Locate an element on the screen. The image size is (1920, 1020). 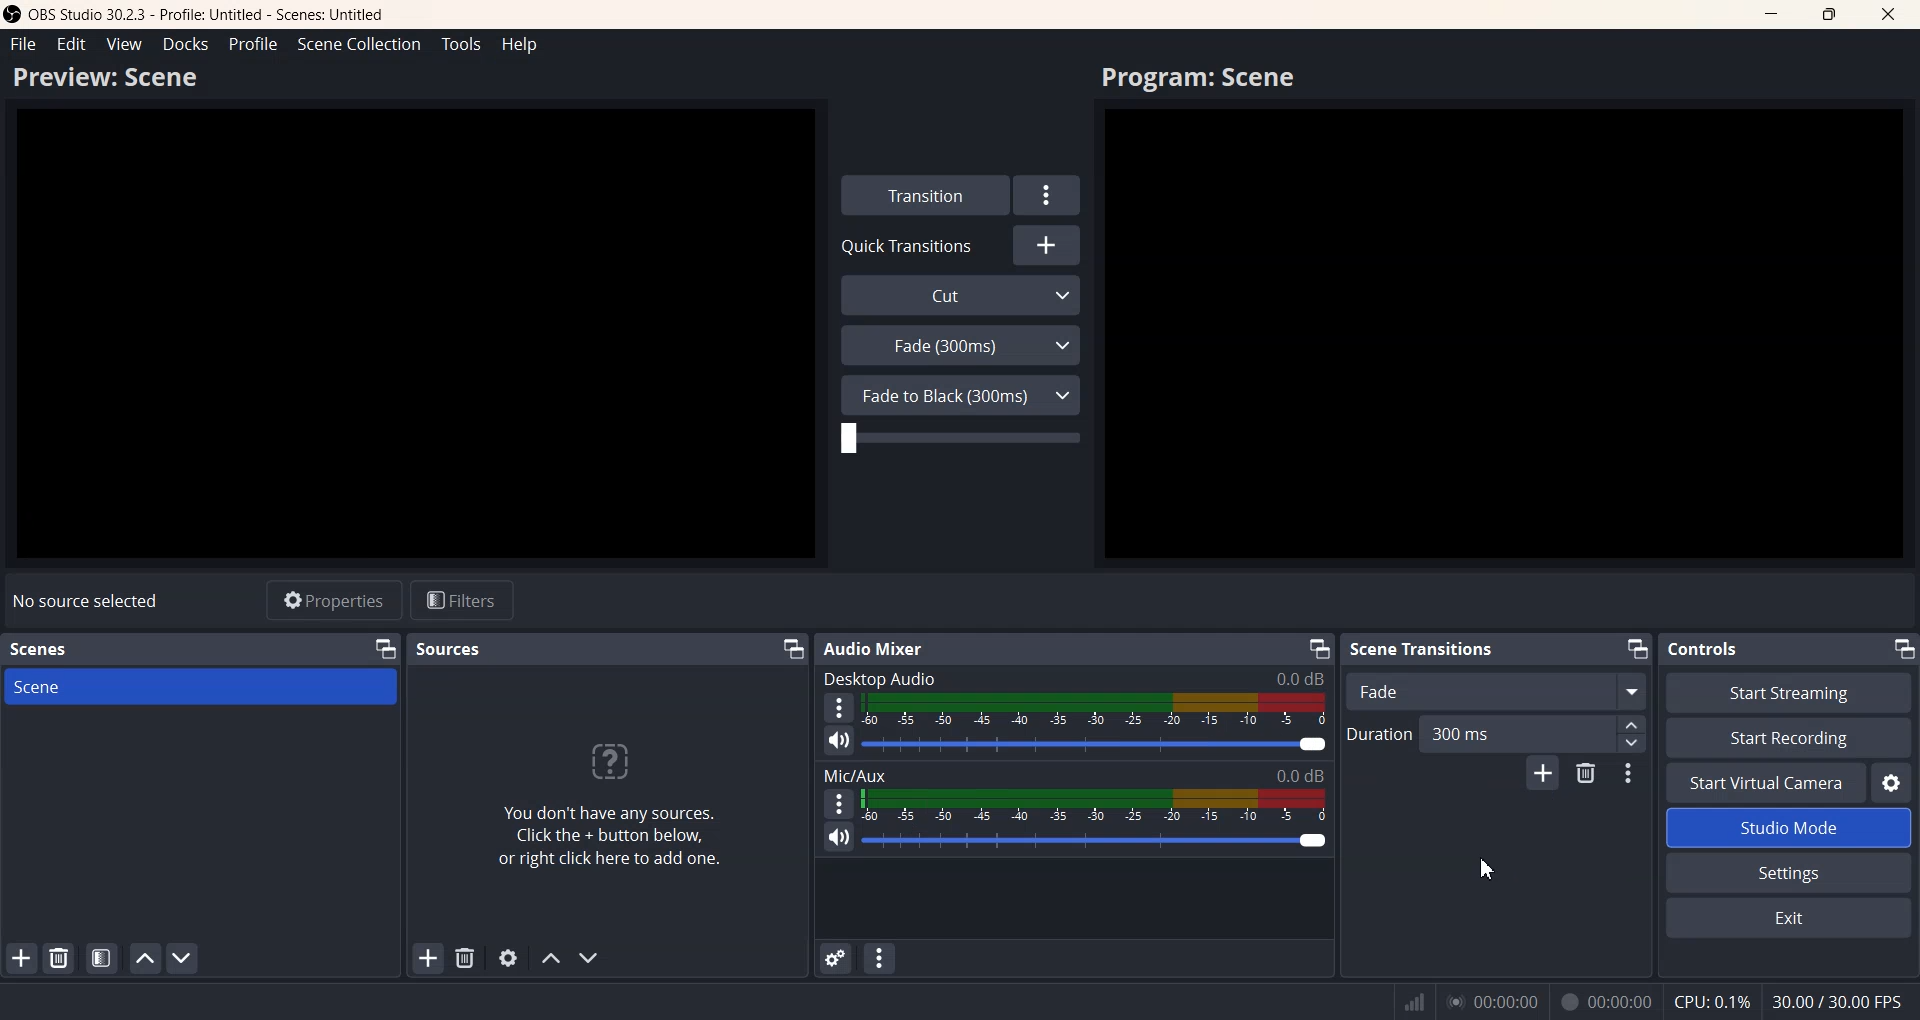
Settings is located at coordinates (1047, 196).